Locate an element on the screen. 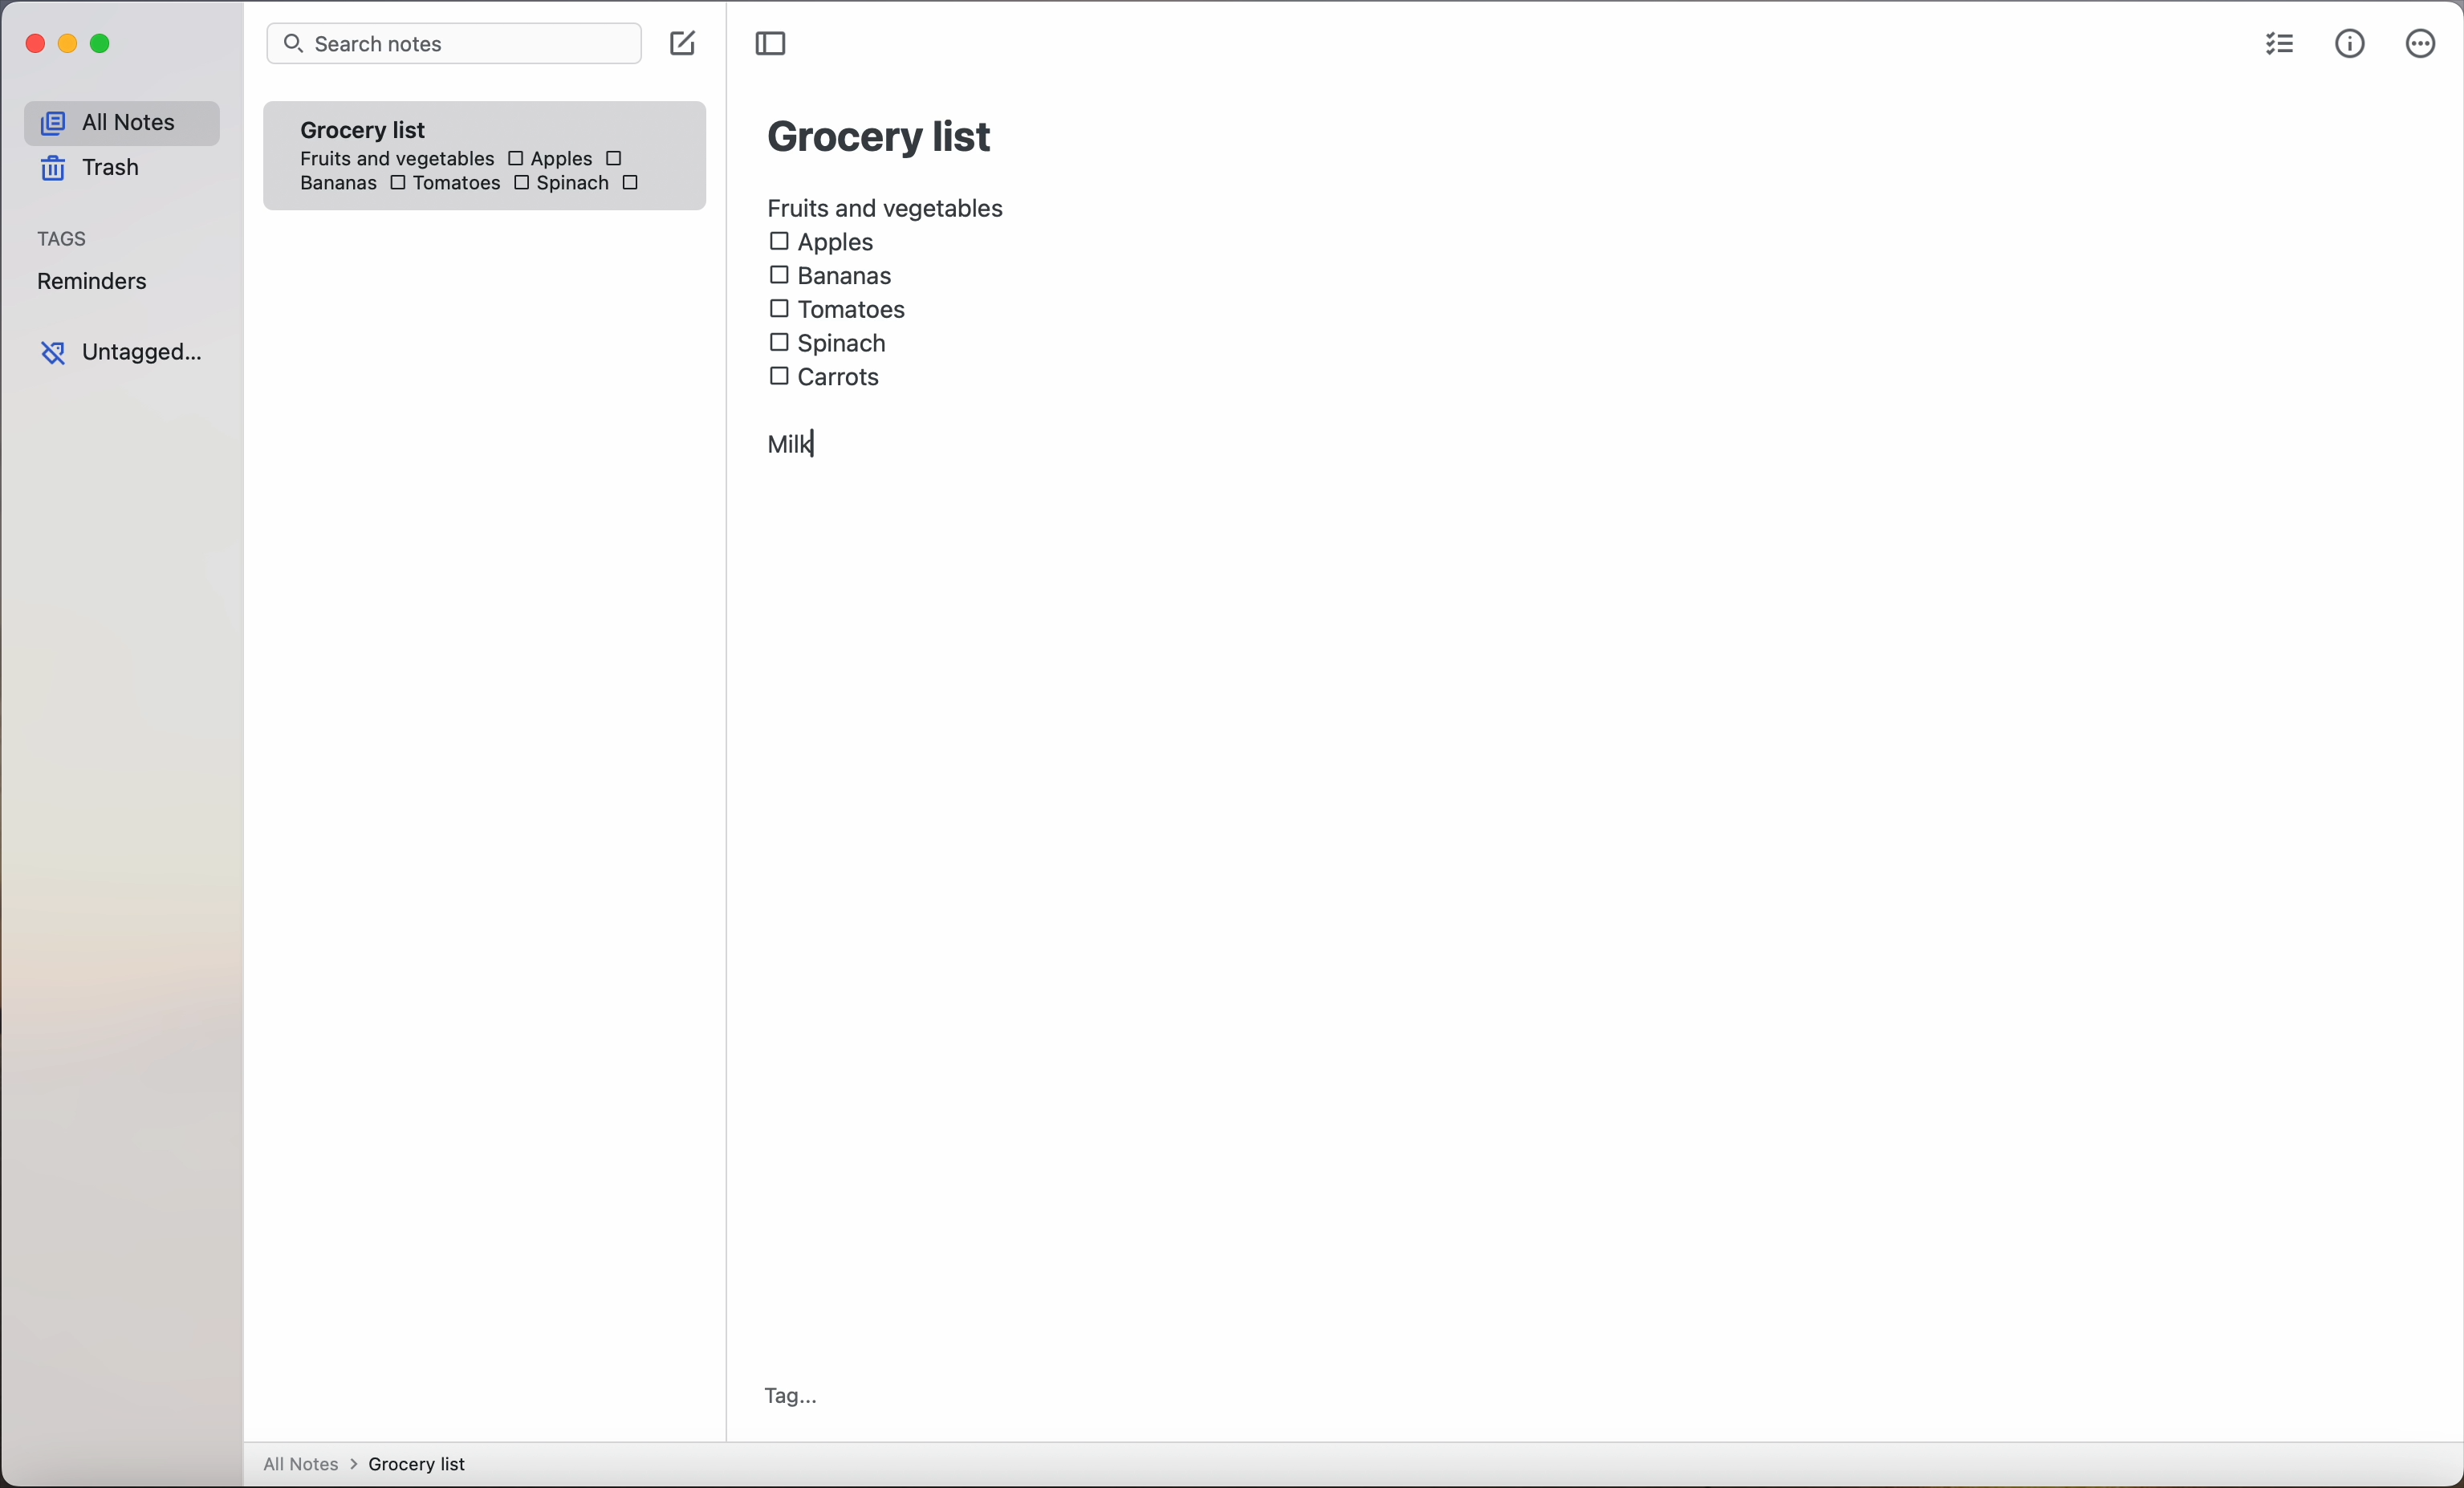 This screenshot has height=1488, width=2464. all notes is located at coordinates (120, 123).